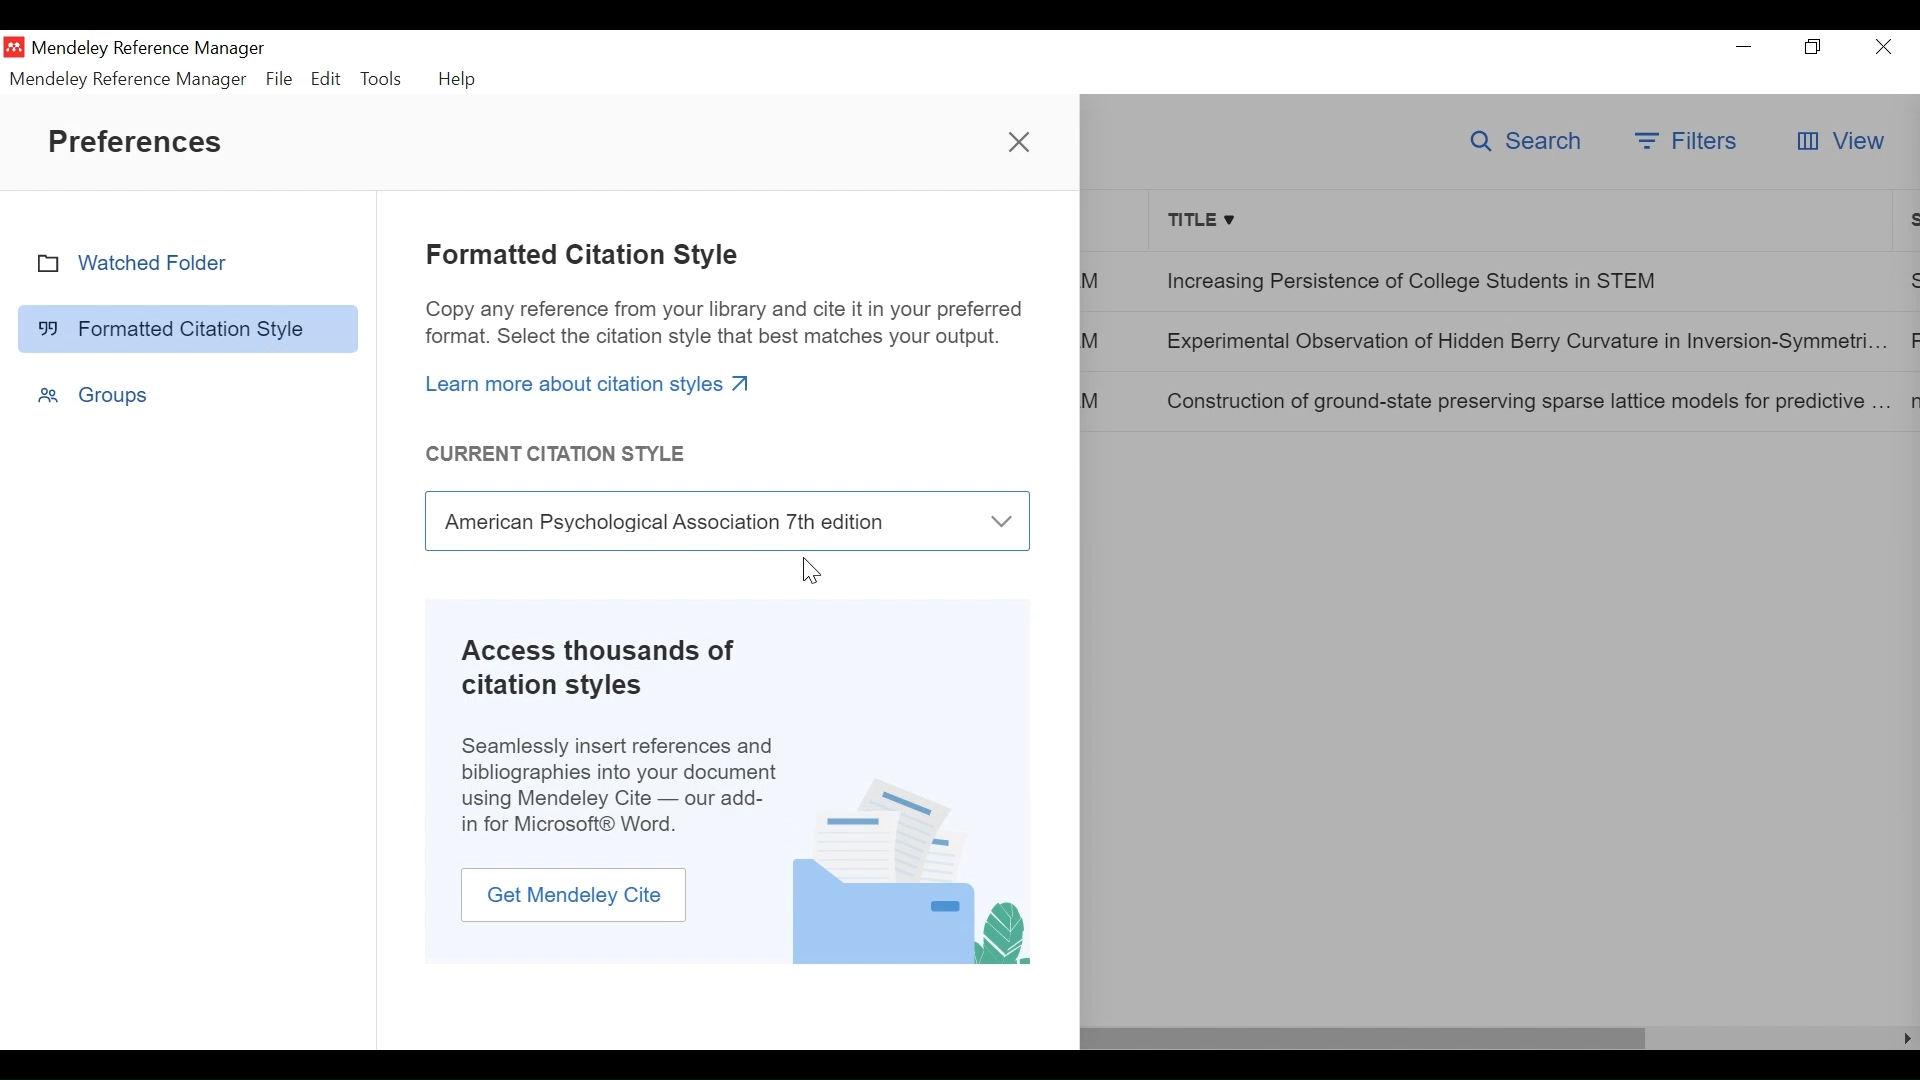  What do you see at coordinates (153, 49) in the screenshot?
I see `Mendeley Reference Manager` at bounding box center [153, 49].